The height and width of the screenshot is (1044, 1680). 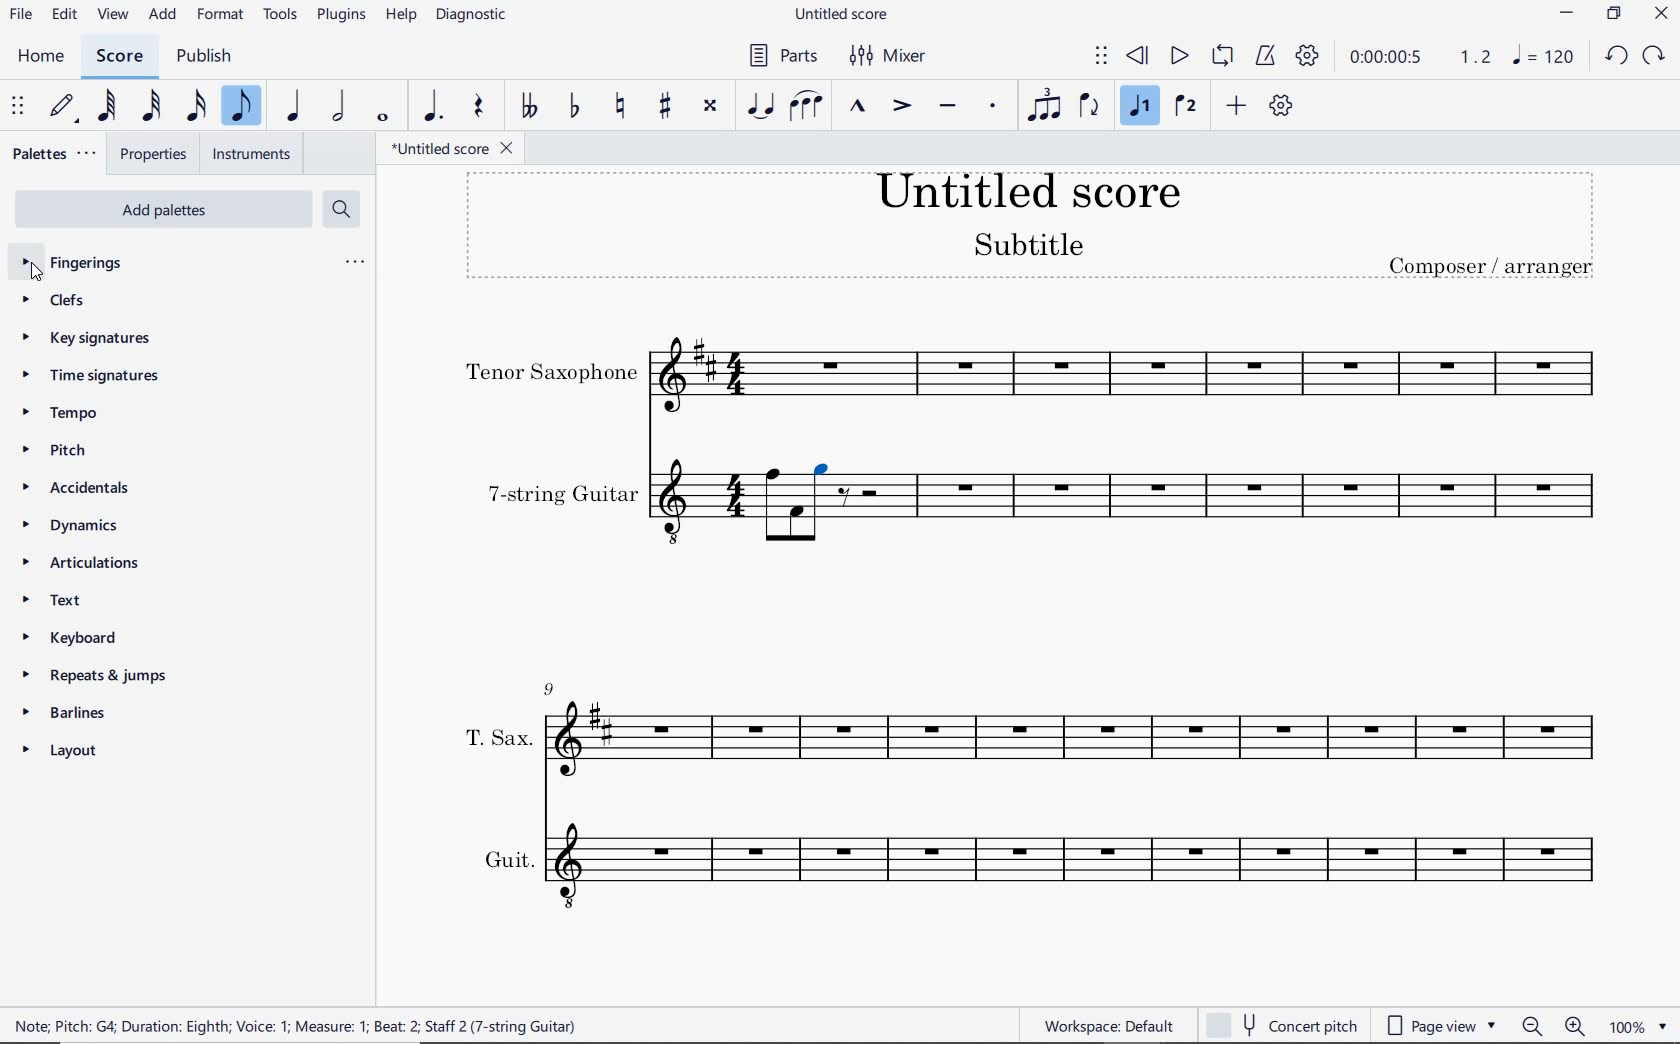 What do you see at coordinates (824, 528) in the screenshot?
I see `` at bounding box center [824, 528].